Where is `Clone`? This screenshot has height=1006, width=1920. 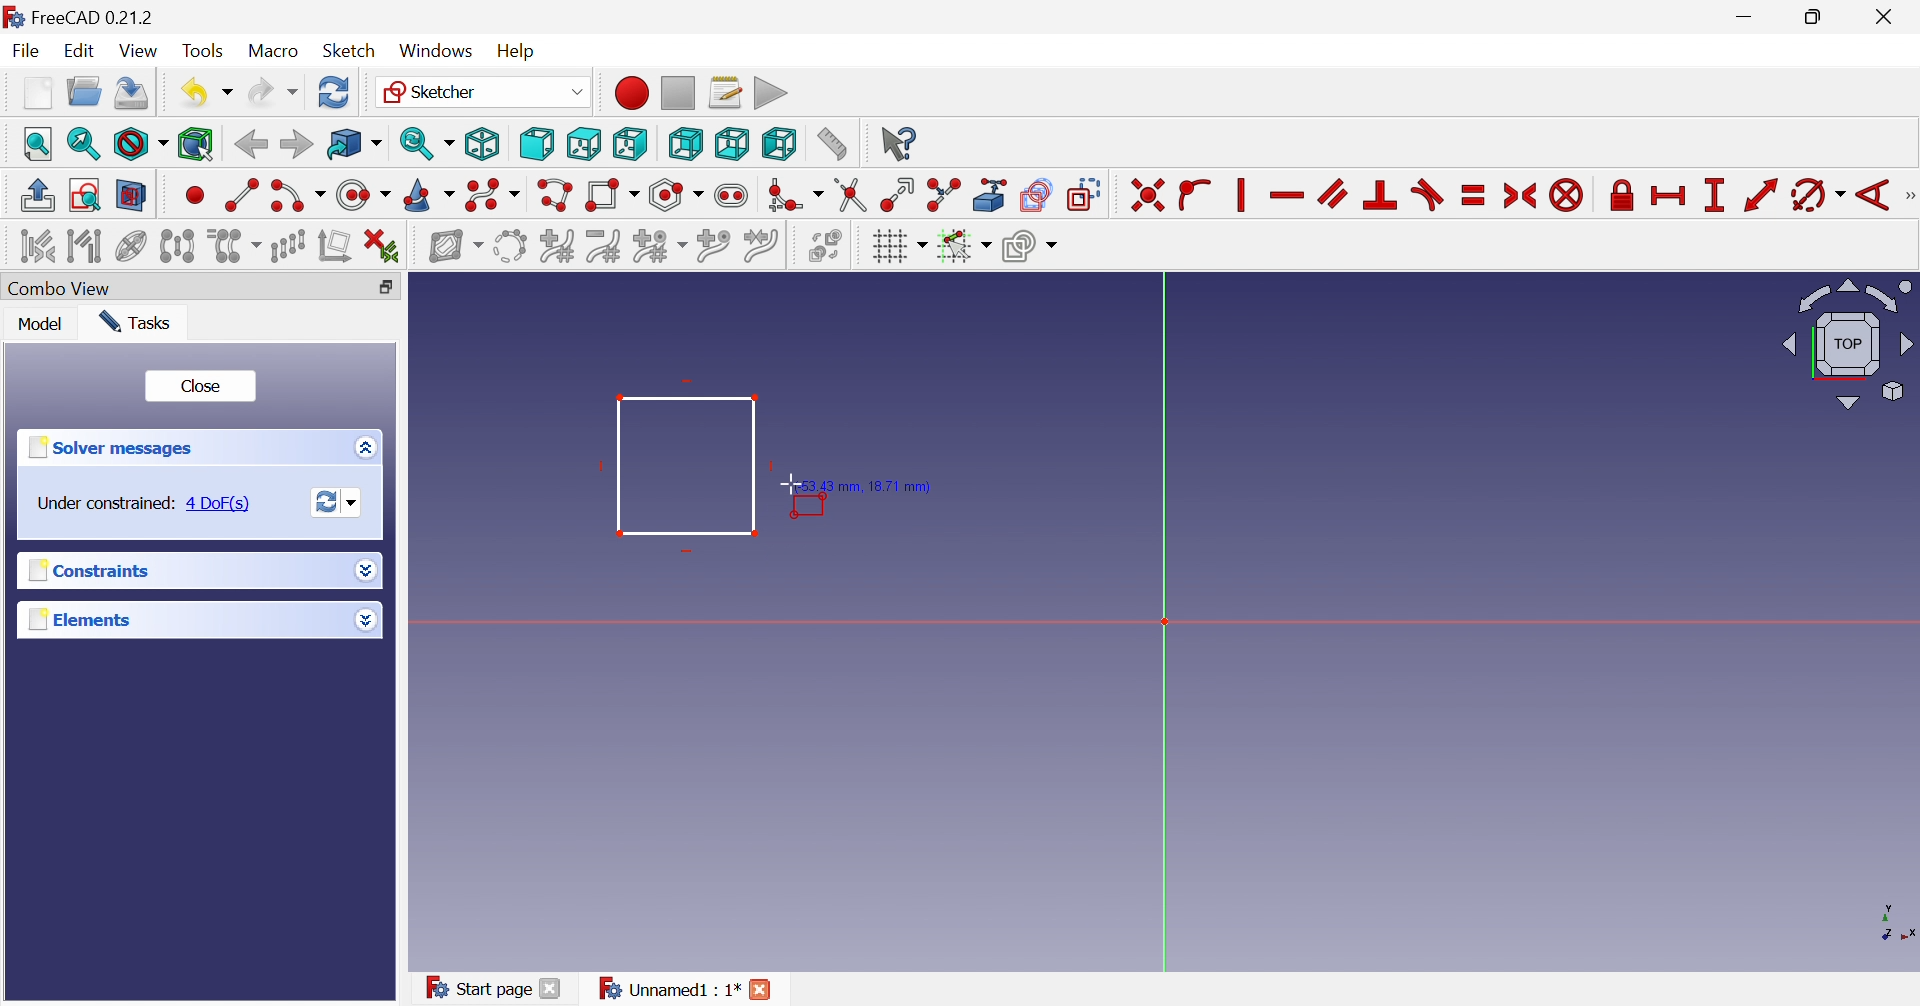
Clone is located at coordinates (234, 246).